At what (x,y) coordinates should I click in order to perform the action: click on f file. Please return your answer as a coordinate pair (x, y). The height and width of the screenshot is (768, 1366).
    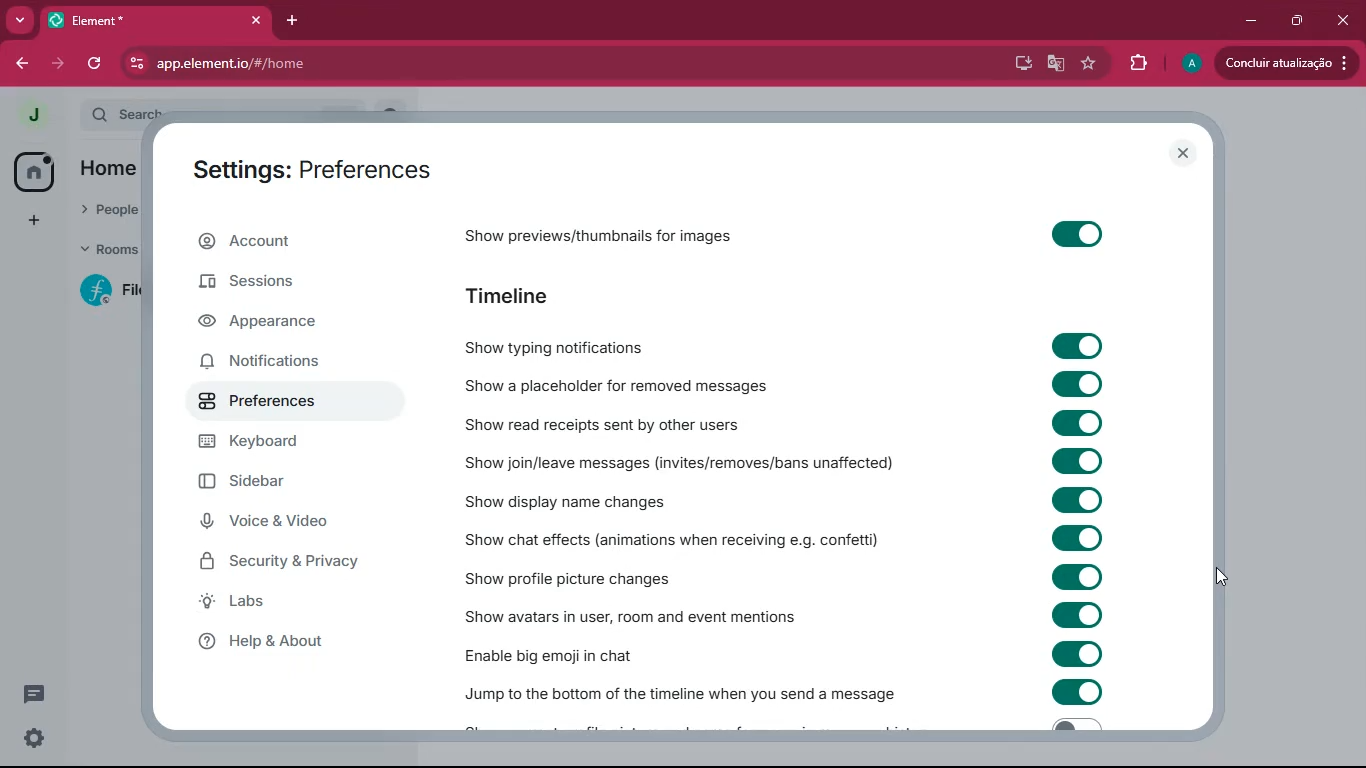
    Looking at the image, I should click on (112, 294).